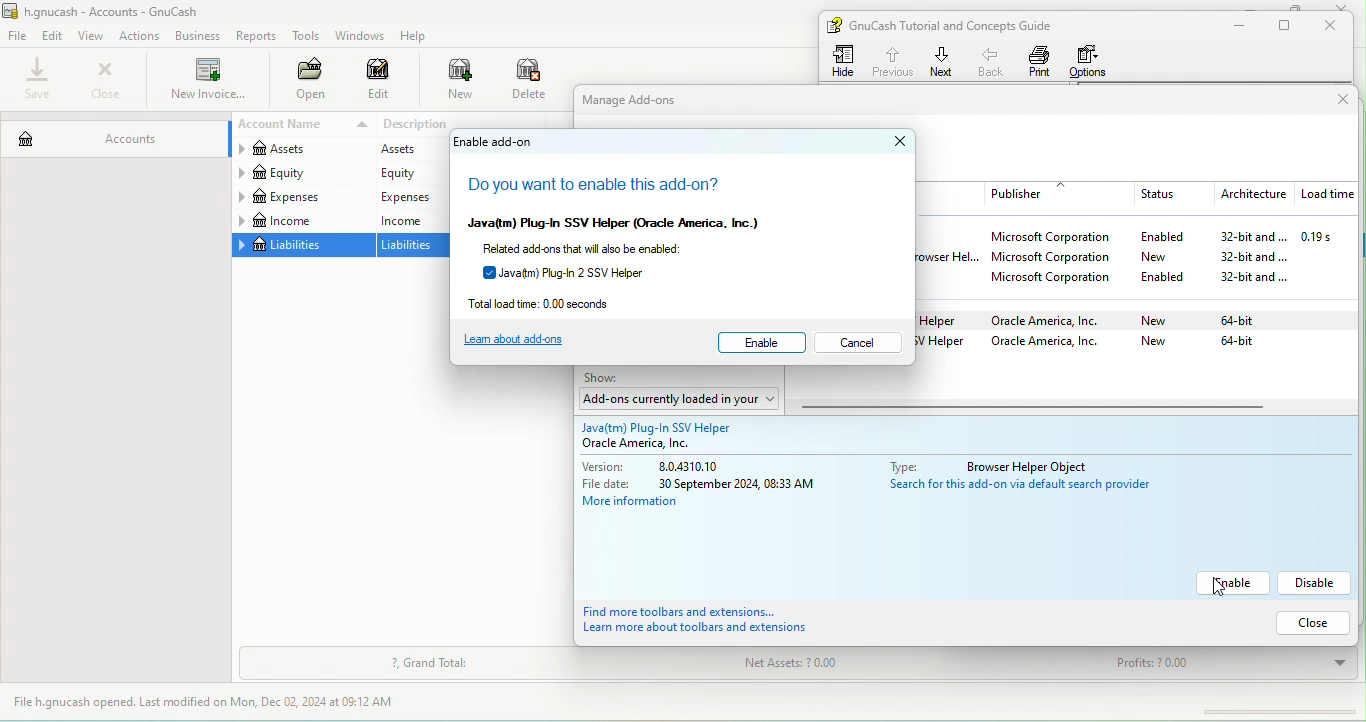  I want to click on enable add on, so click(503, 142).